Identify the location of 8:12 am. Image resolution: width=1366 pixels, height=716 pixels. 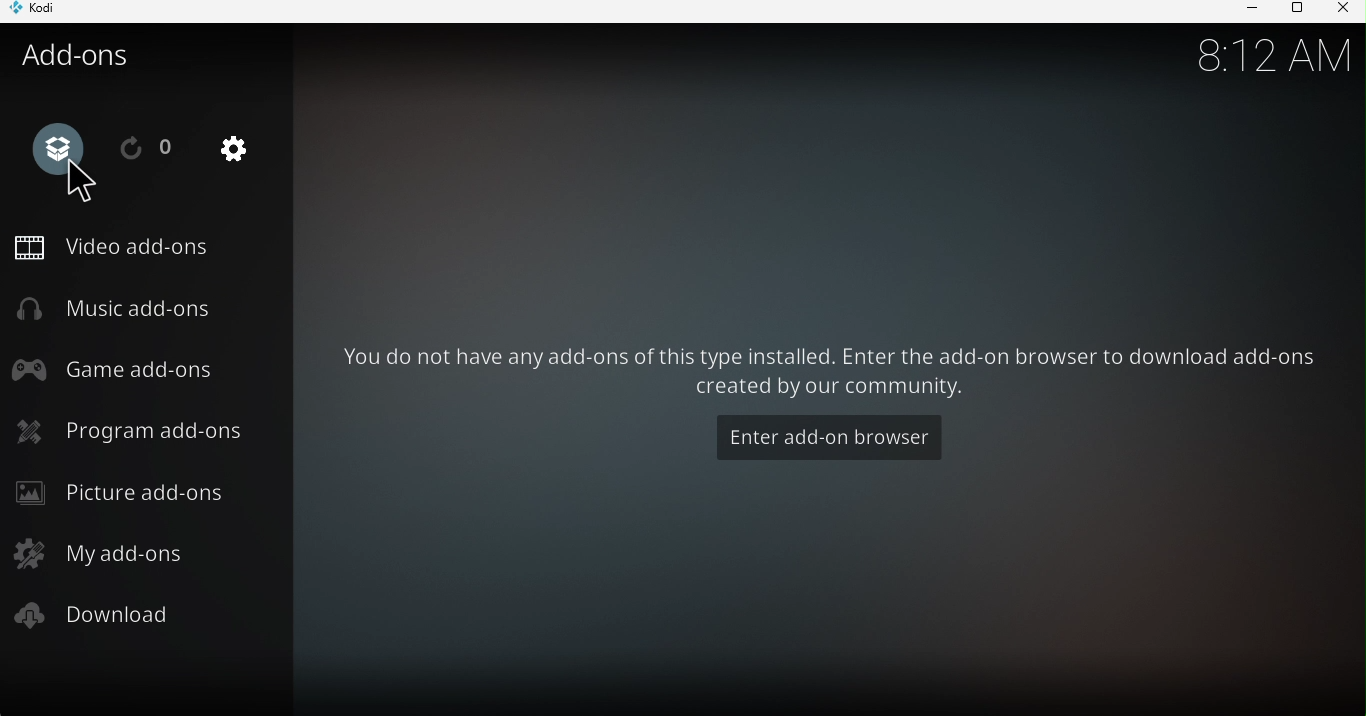
(1265, 59).